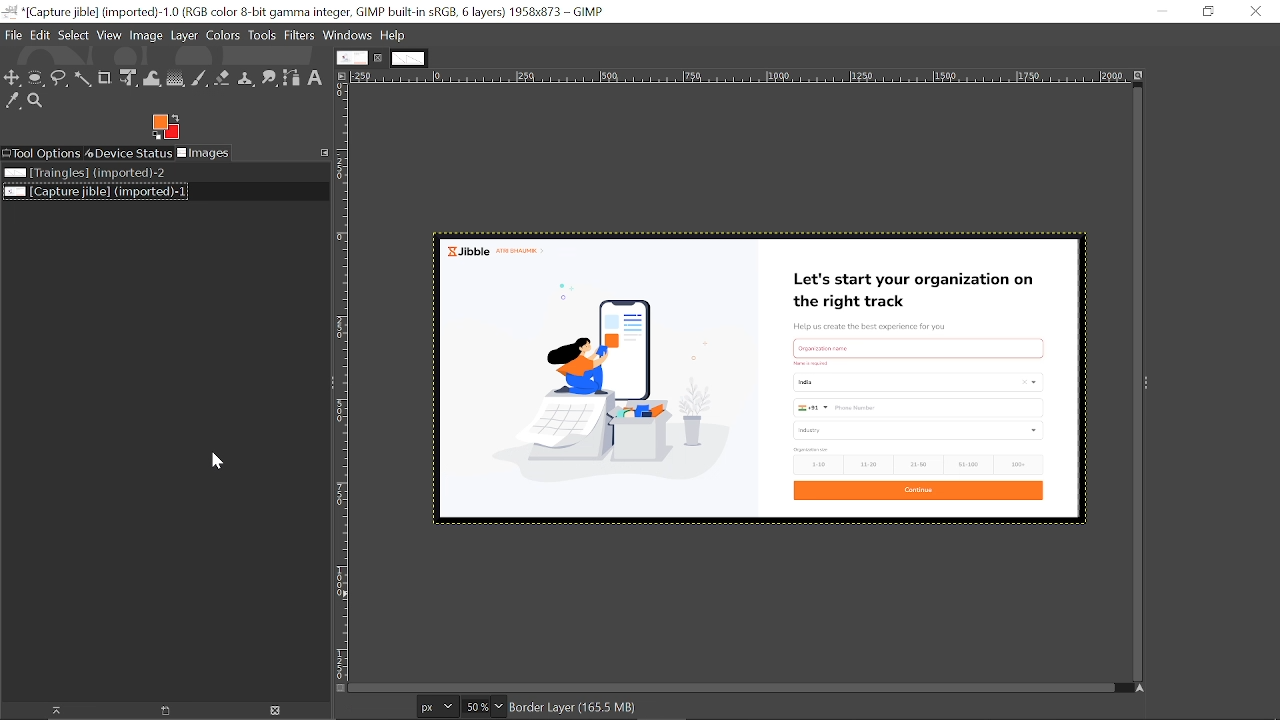  What do you see at coordinates (130, 152) in the screenshot?
I see `Device status` at bounding box center [130, 152].